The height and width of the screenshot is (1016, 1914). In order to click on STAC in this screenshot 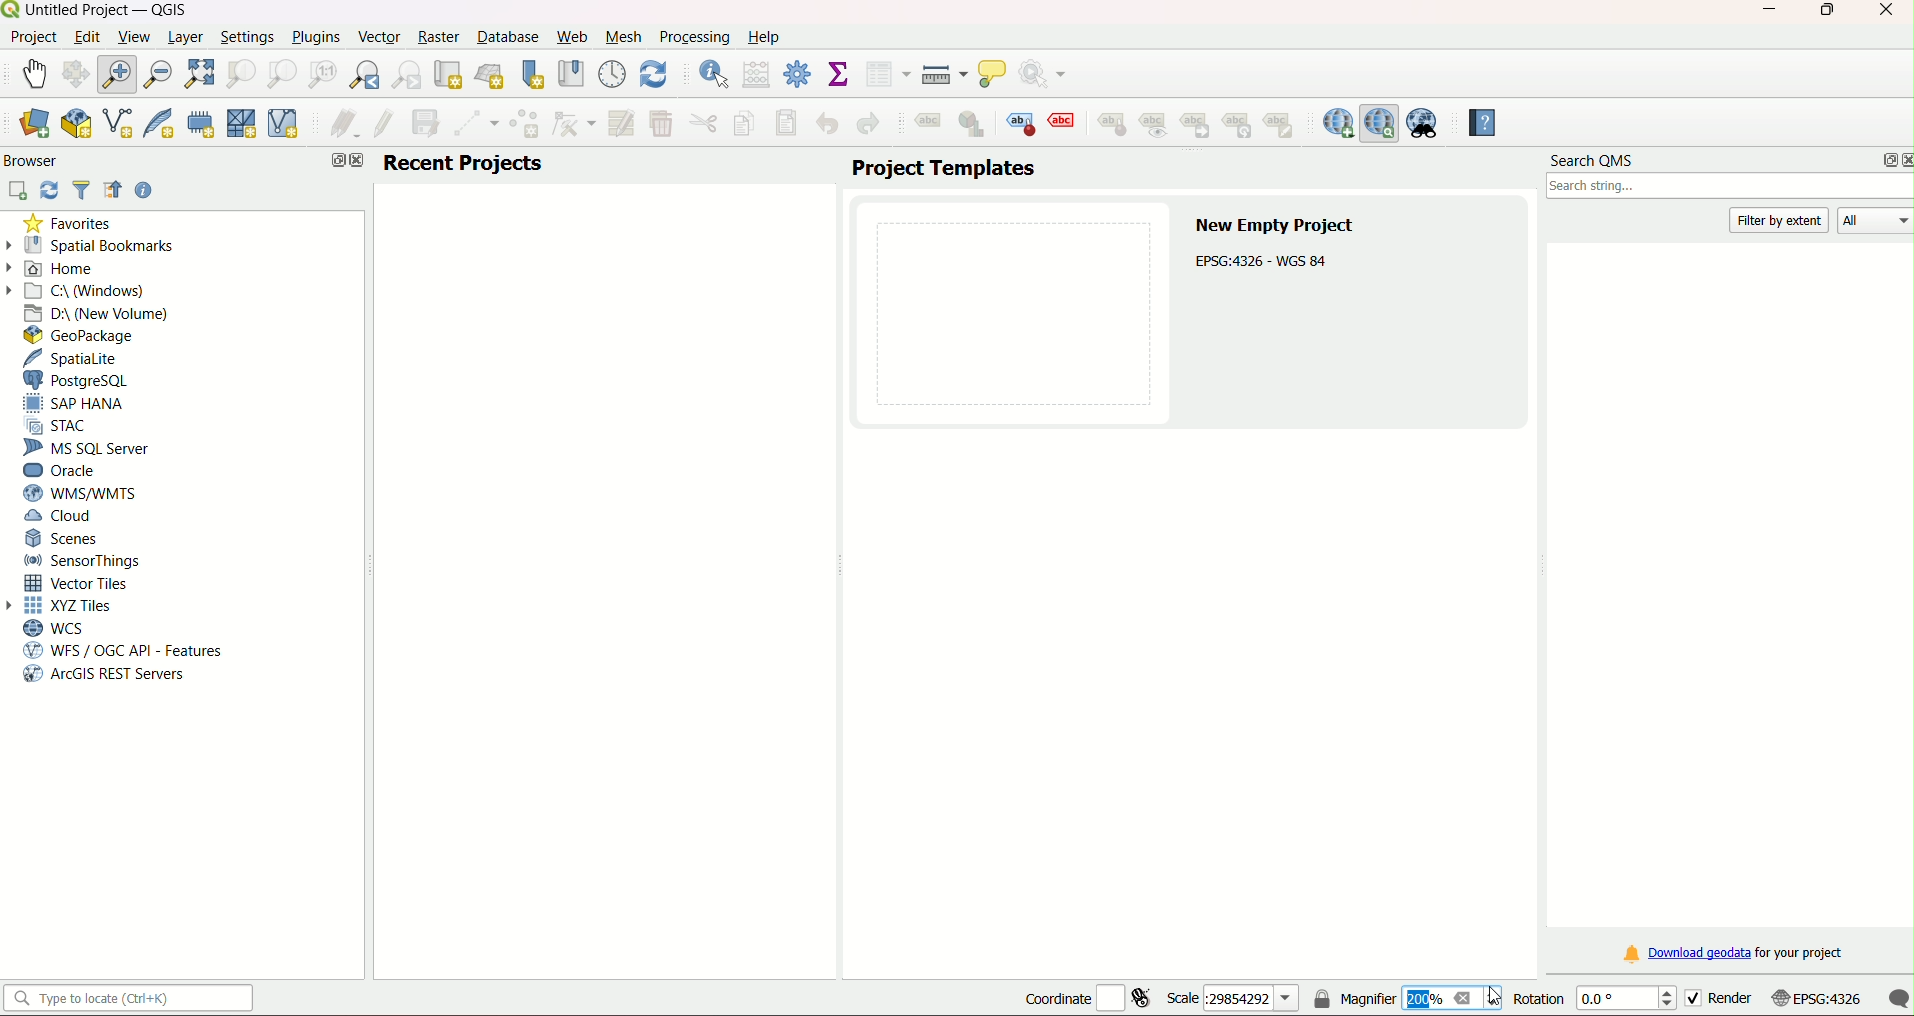, I will do `click(63, 427)`.